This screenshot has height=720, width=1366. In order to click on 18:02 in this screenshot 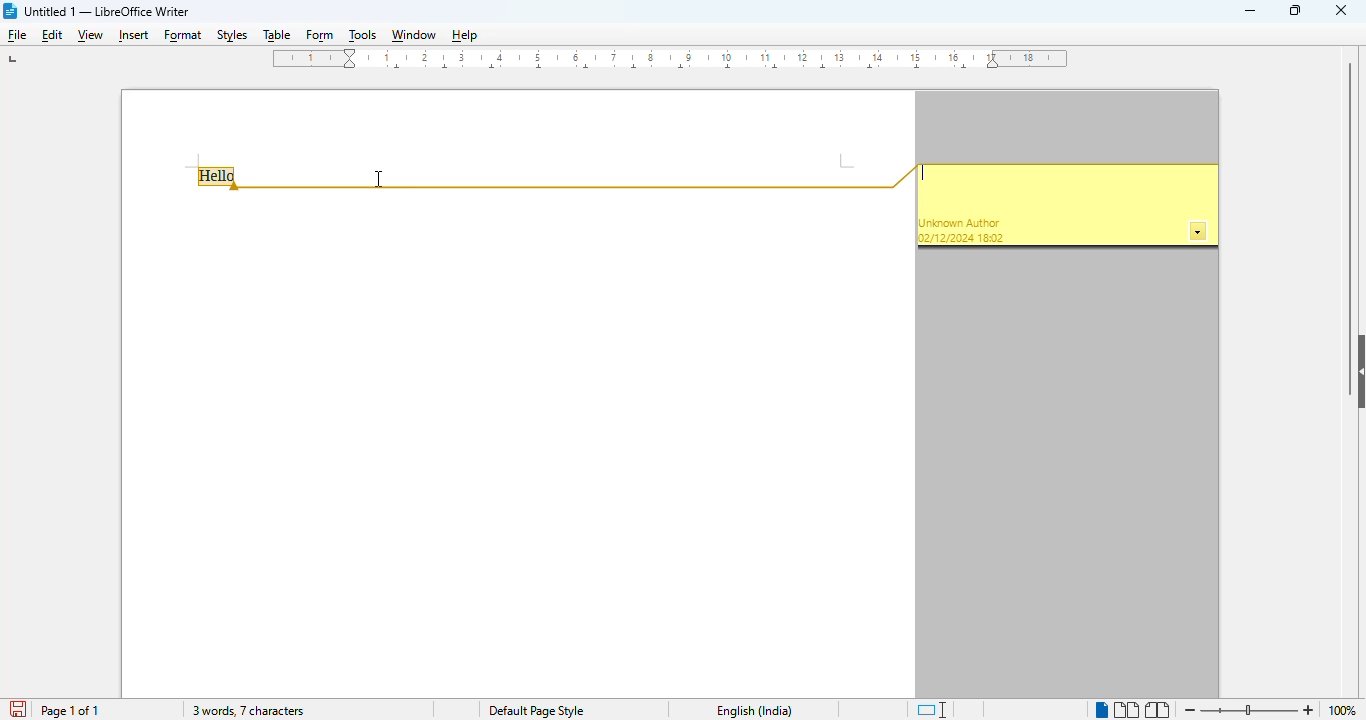, I will do `click(992, 238)`.